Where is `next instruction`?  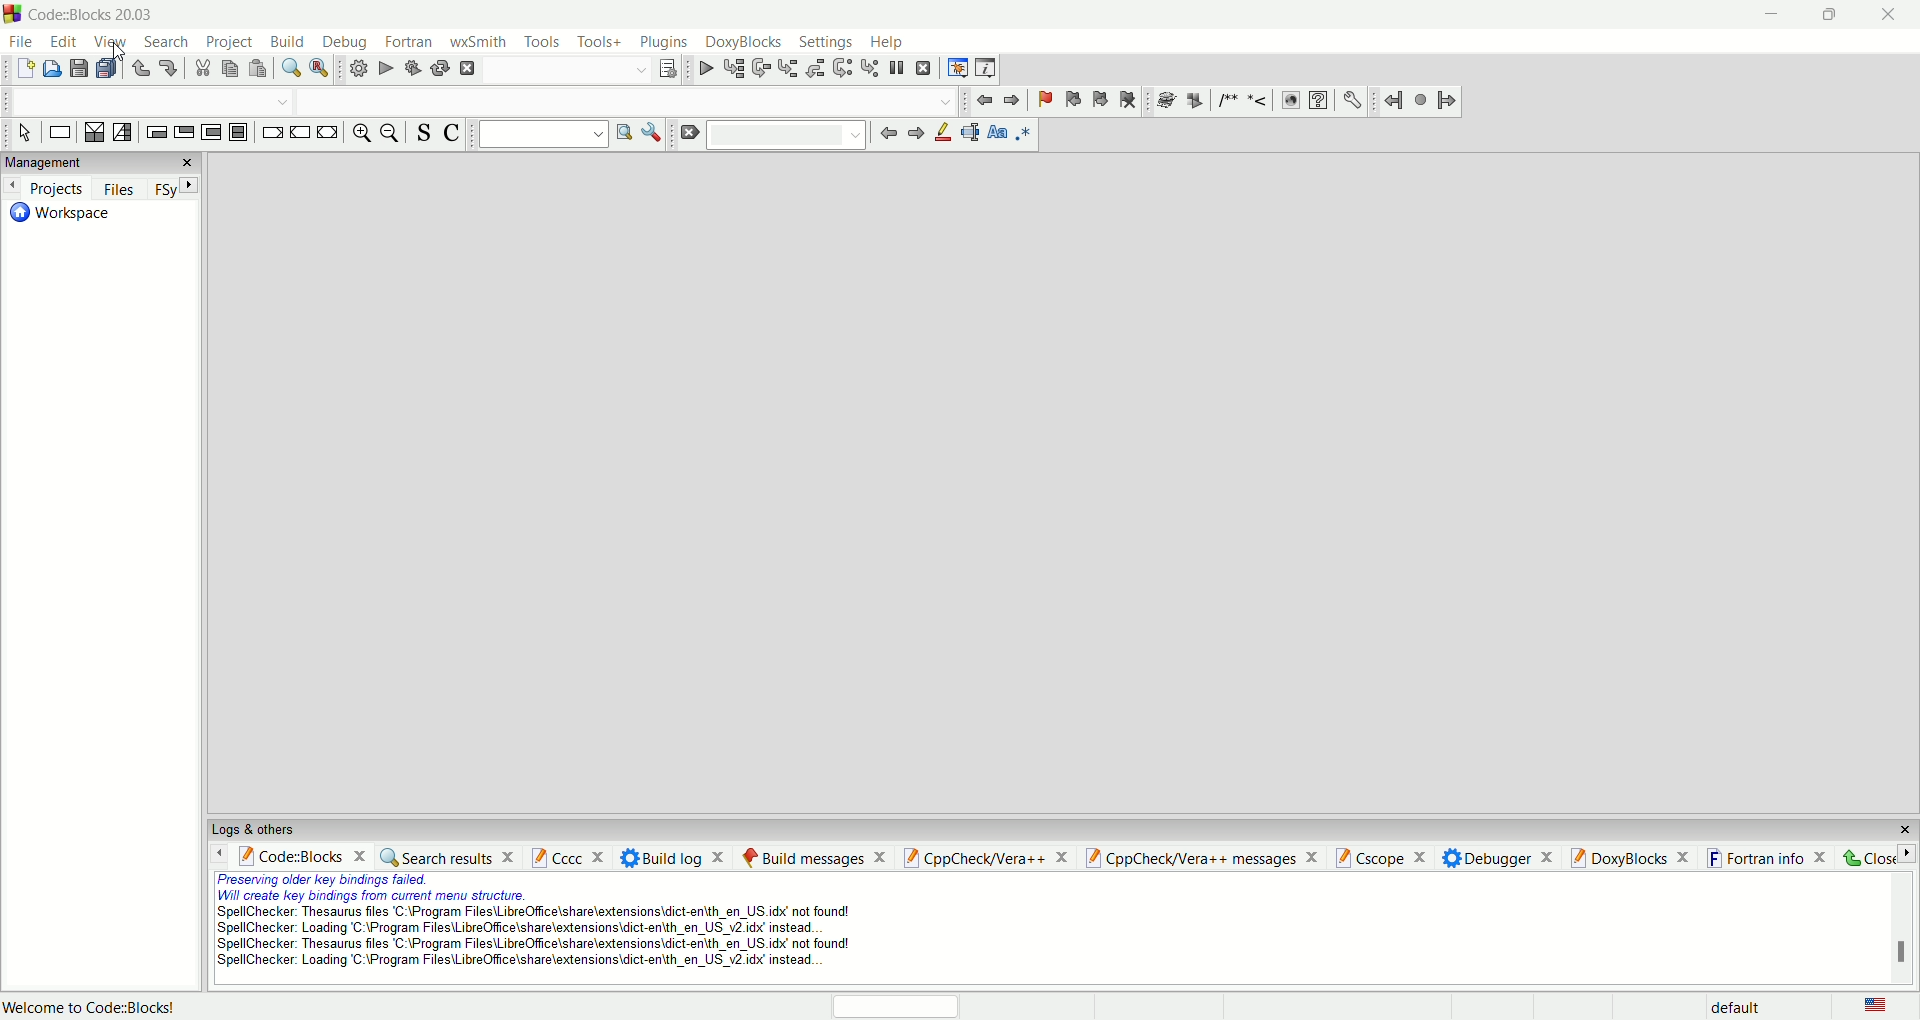
next instruction is located at coordinates (843, 70).